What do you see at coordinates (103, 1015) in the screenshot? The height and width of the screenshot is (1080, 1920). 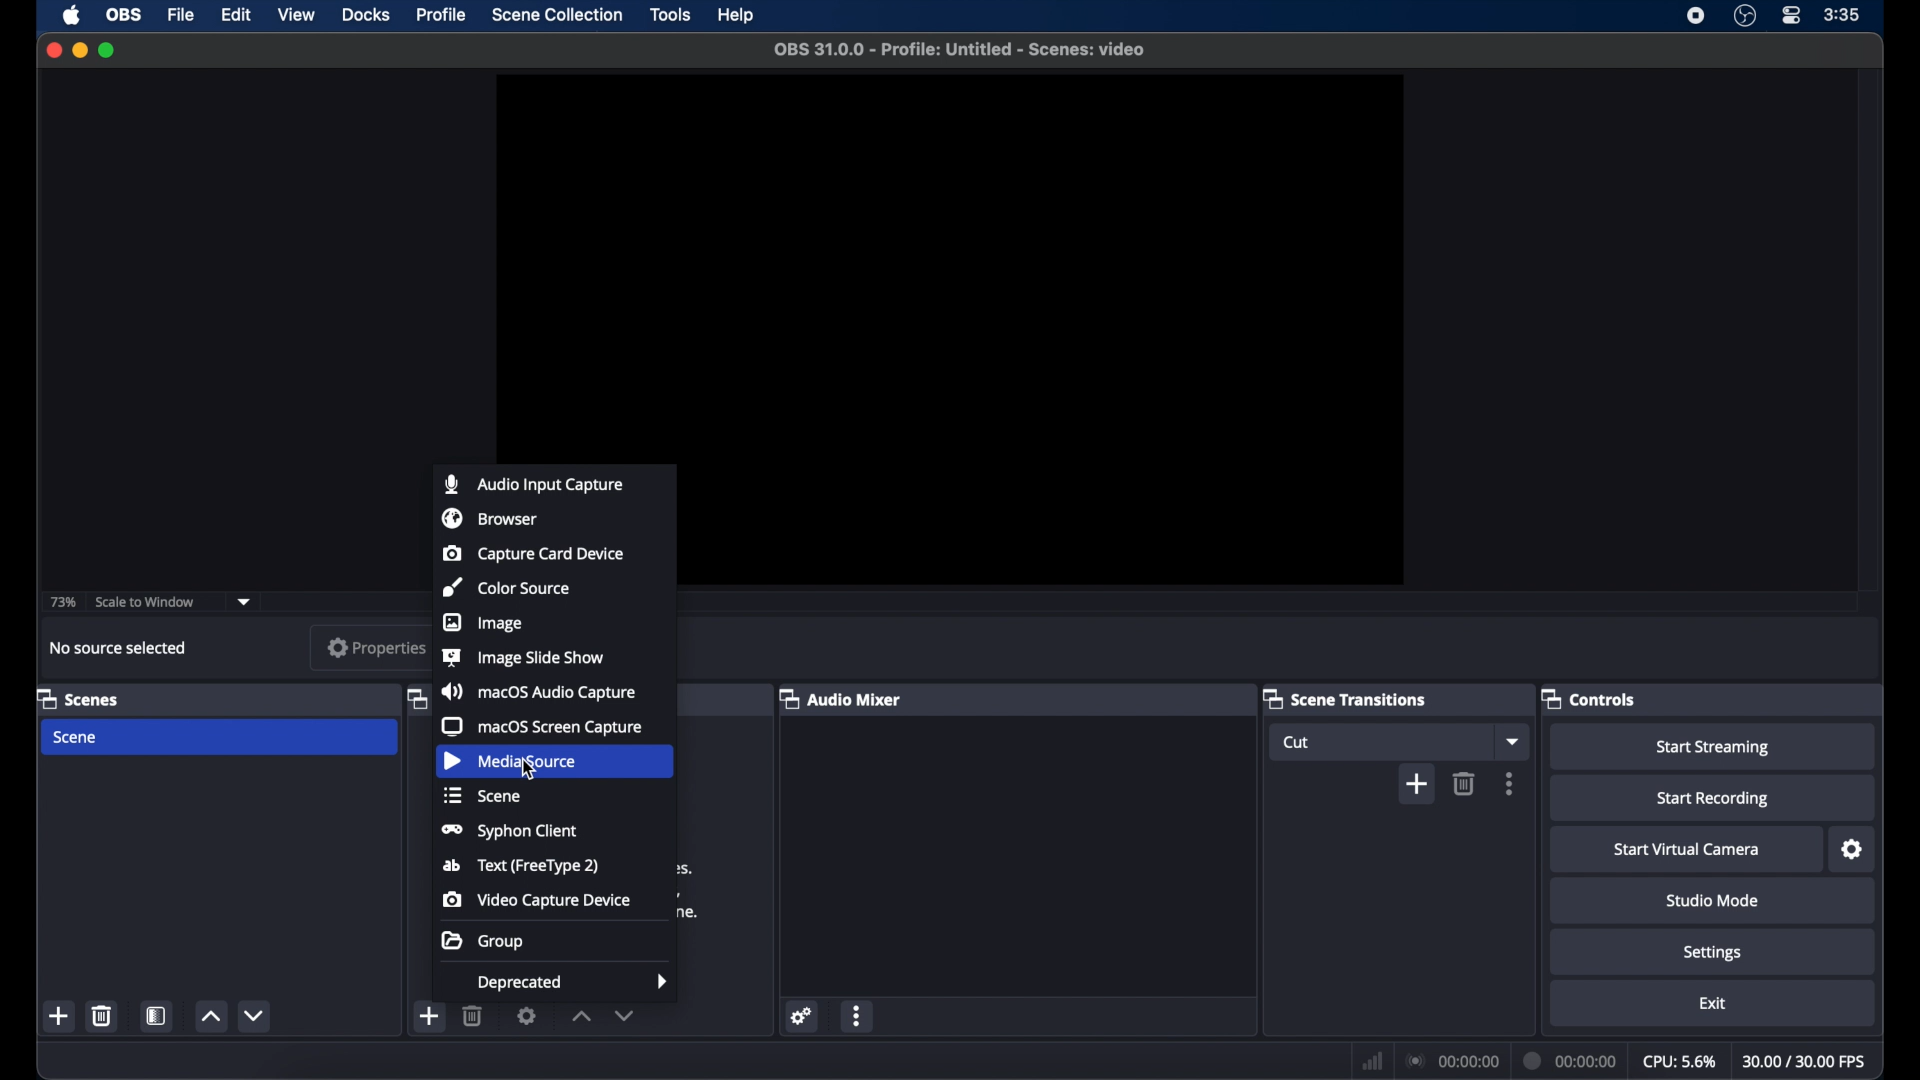 I see `delete` at bounding box center [103, 1015].